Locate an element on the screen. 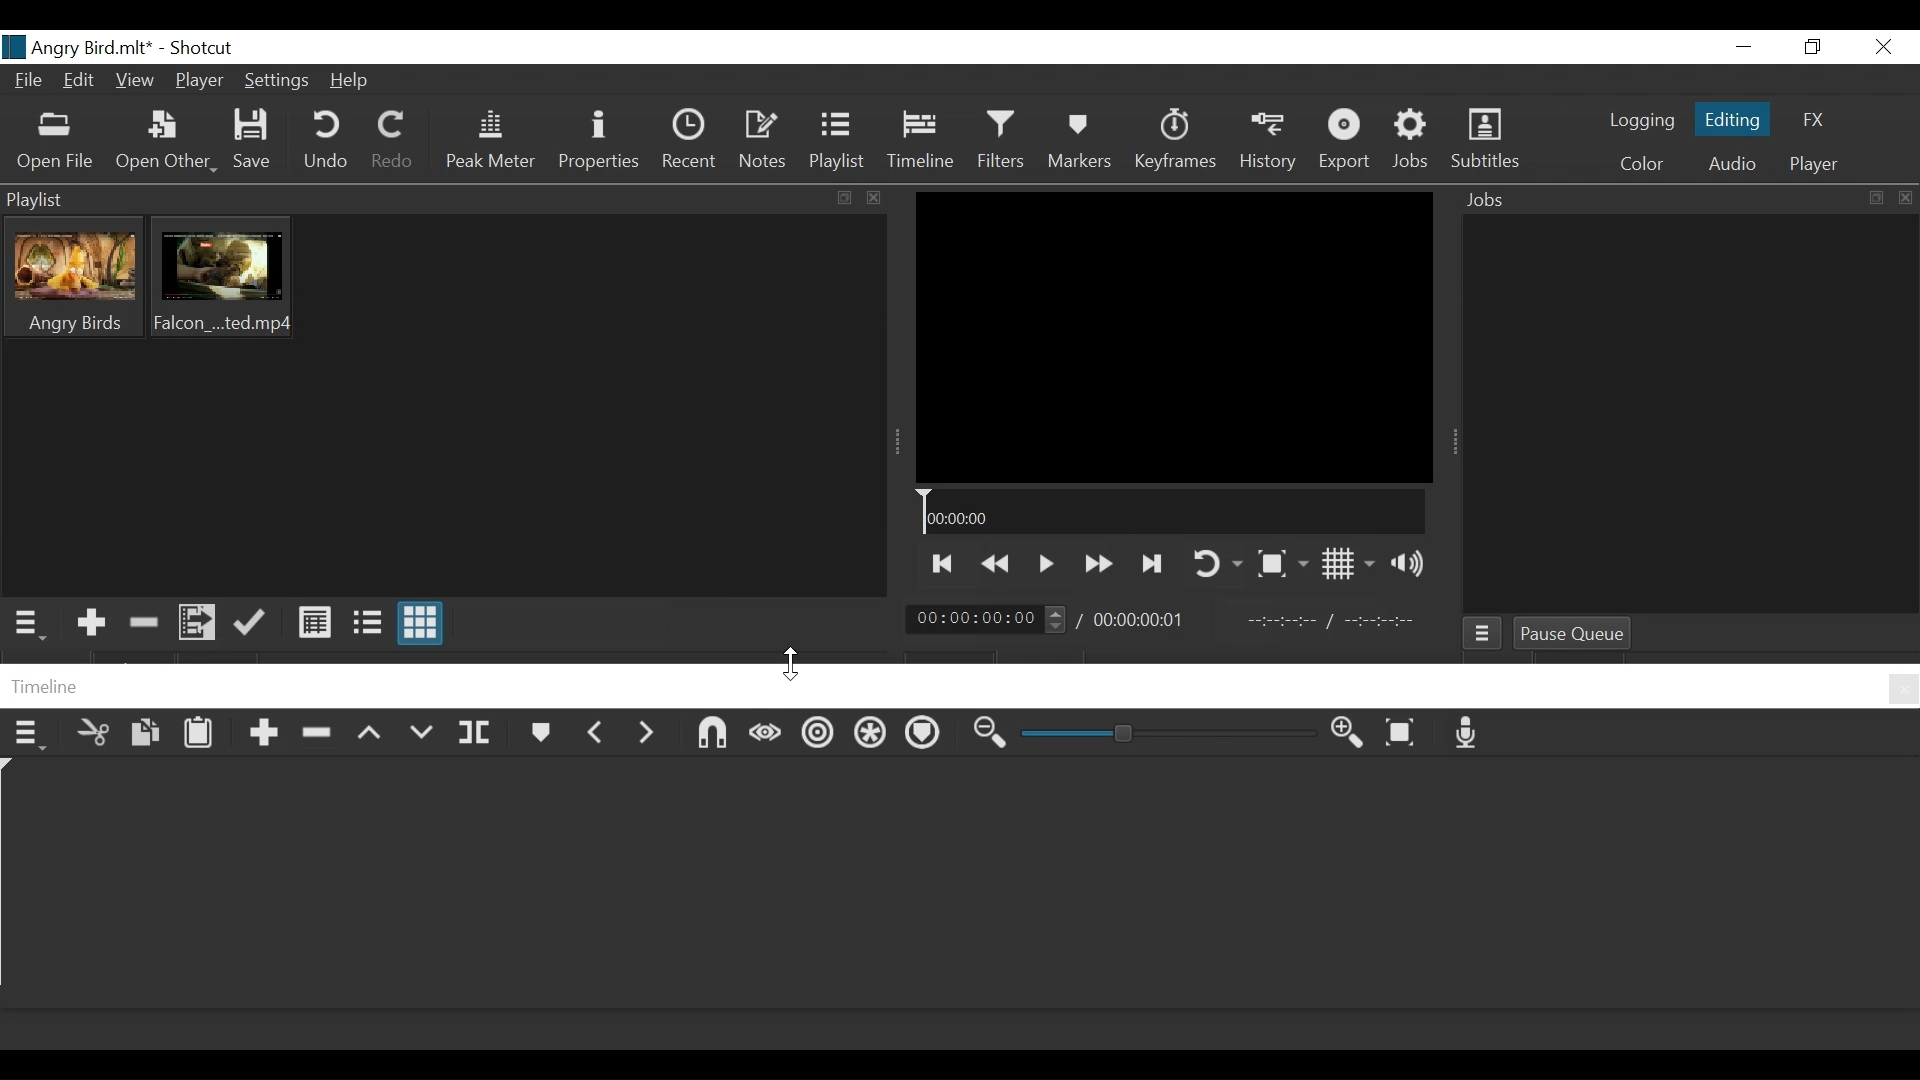  Update is located at coordinates (251, 623).